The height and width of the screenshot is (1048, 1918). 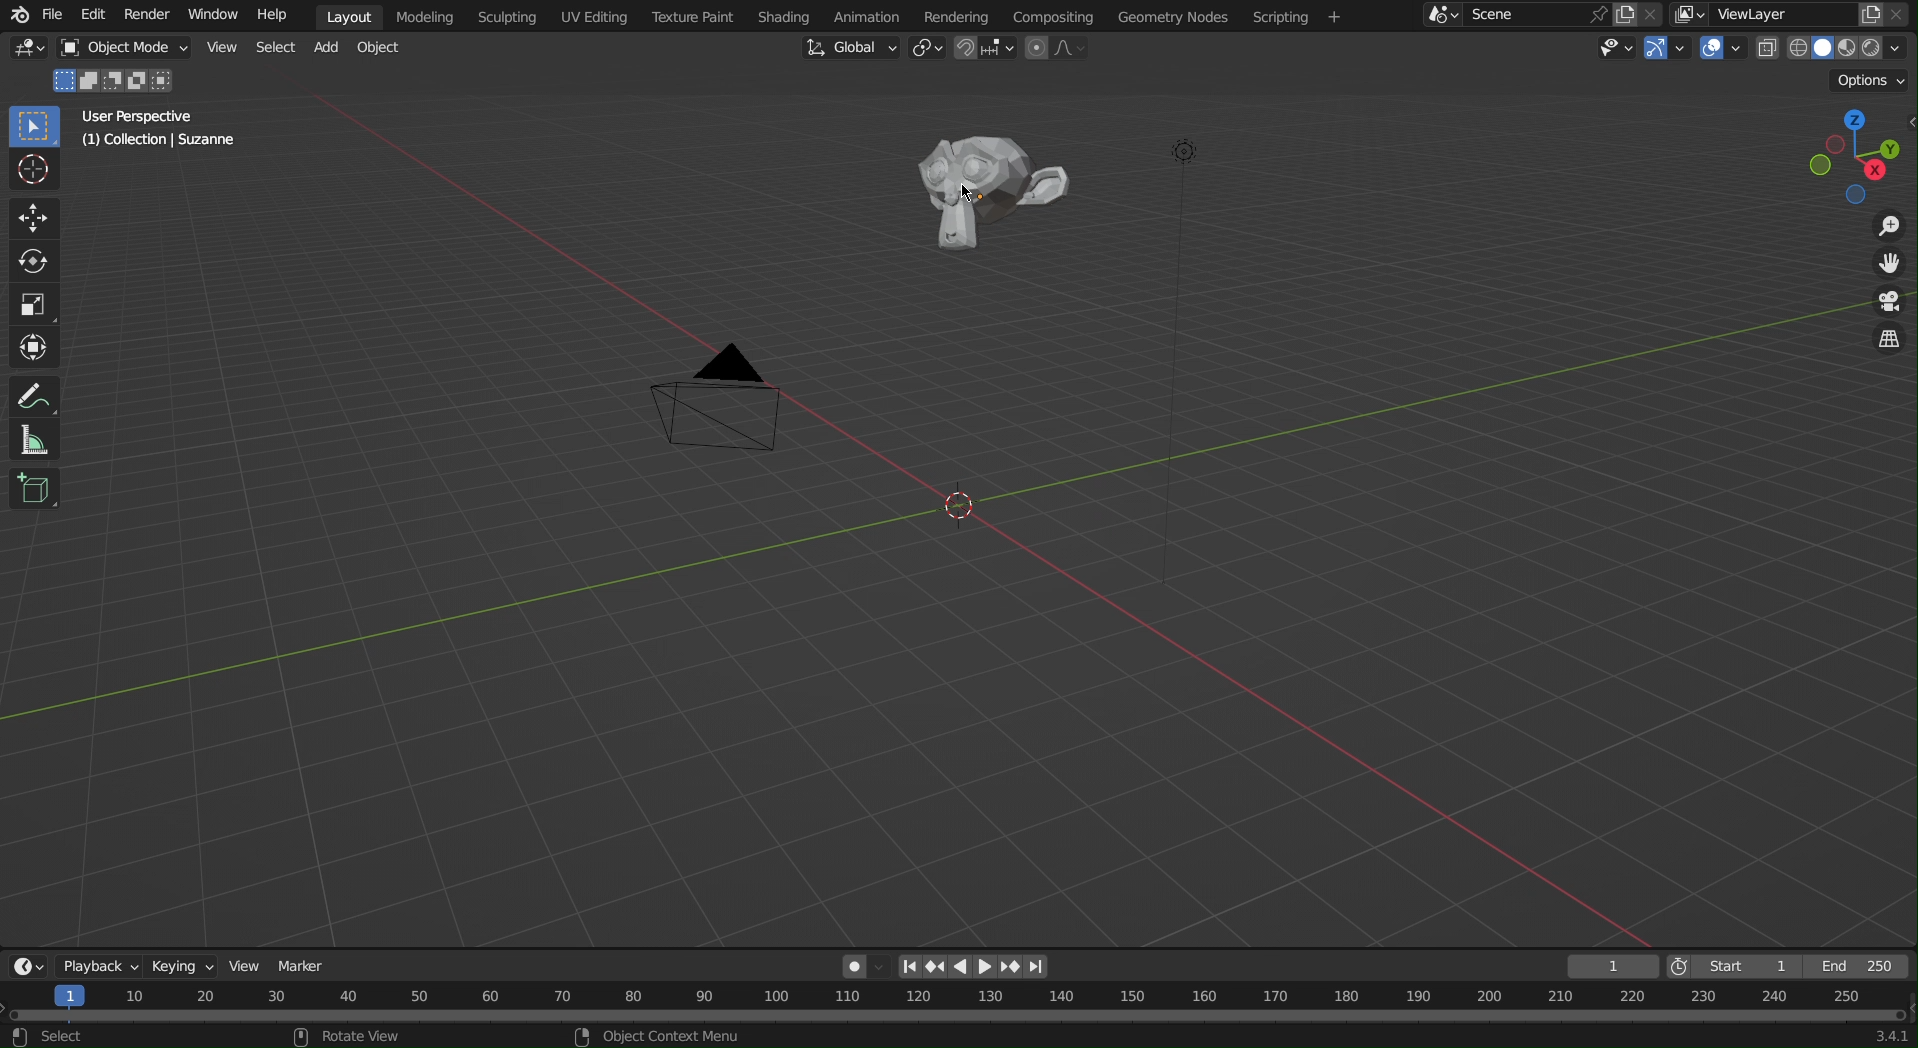 I want to click on Move, so click(x=33, y=219).